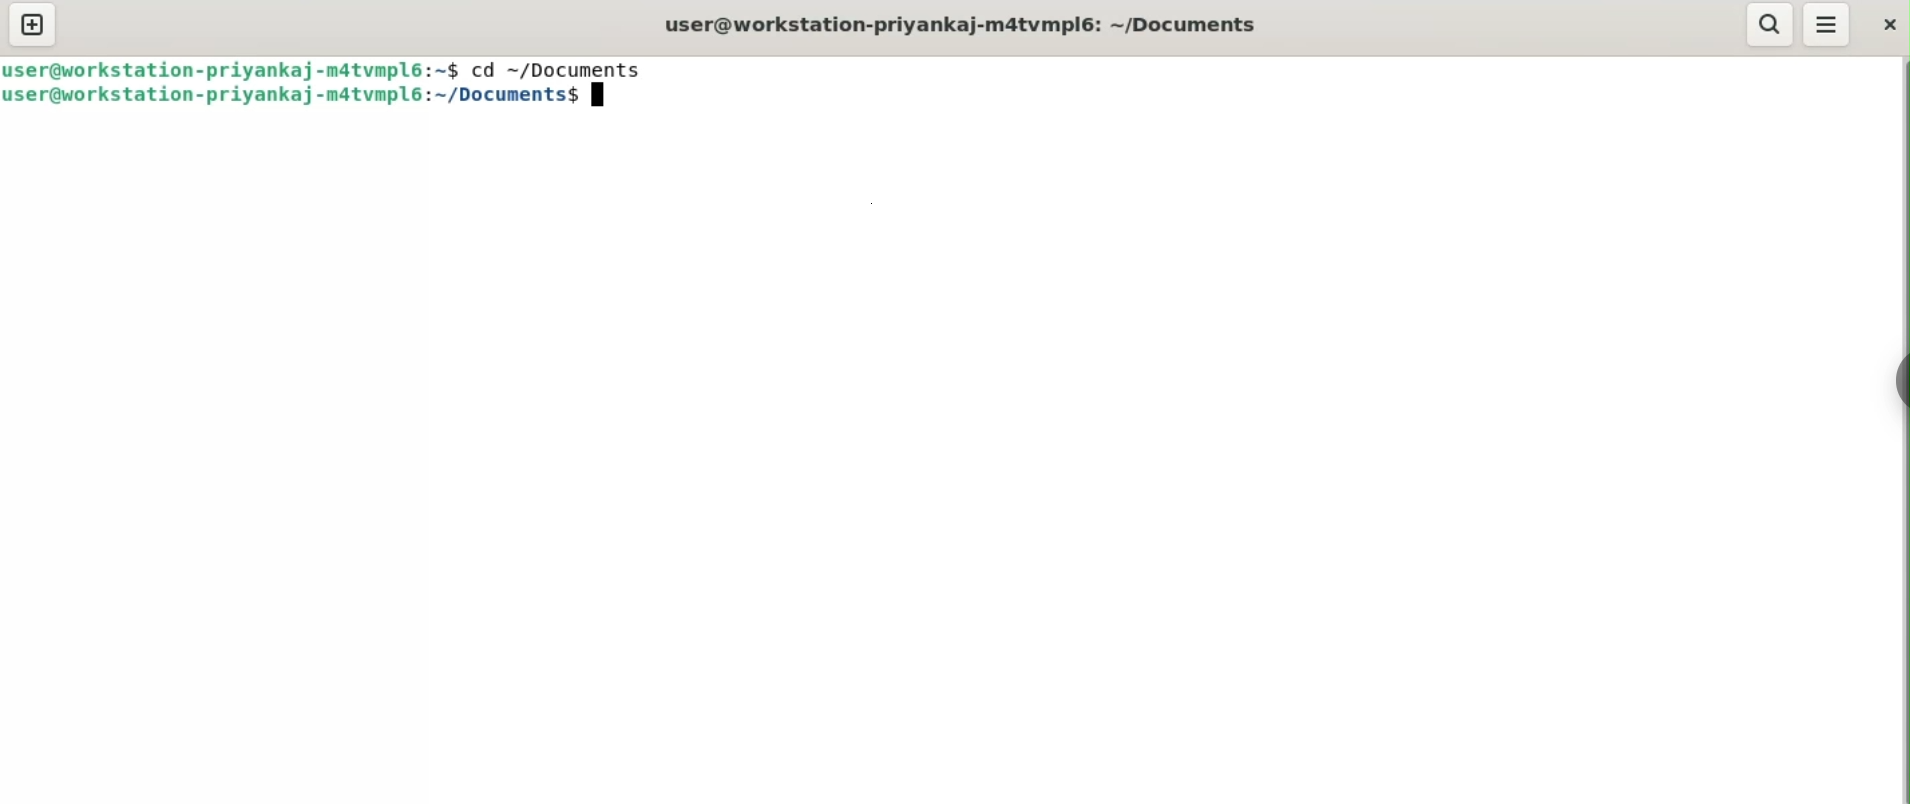 This screenshot has width=1910, height=804. Describe the element at coordinates (1887, 24) in the screenshot. I see `close` at that location.